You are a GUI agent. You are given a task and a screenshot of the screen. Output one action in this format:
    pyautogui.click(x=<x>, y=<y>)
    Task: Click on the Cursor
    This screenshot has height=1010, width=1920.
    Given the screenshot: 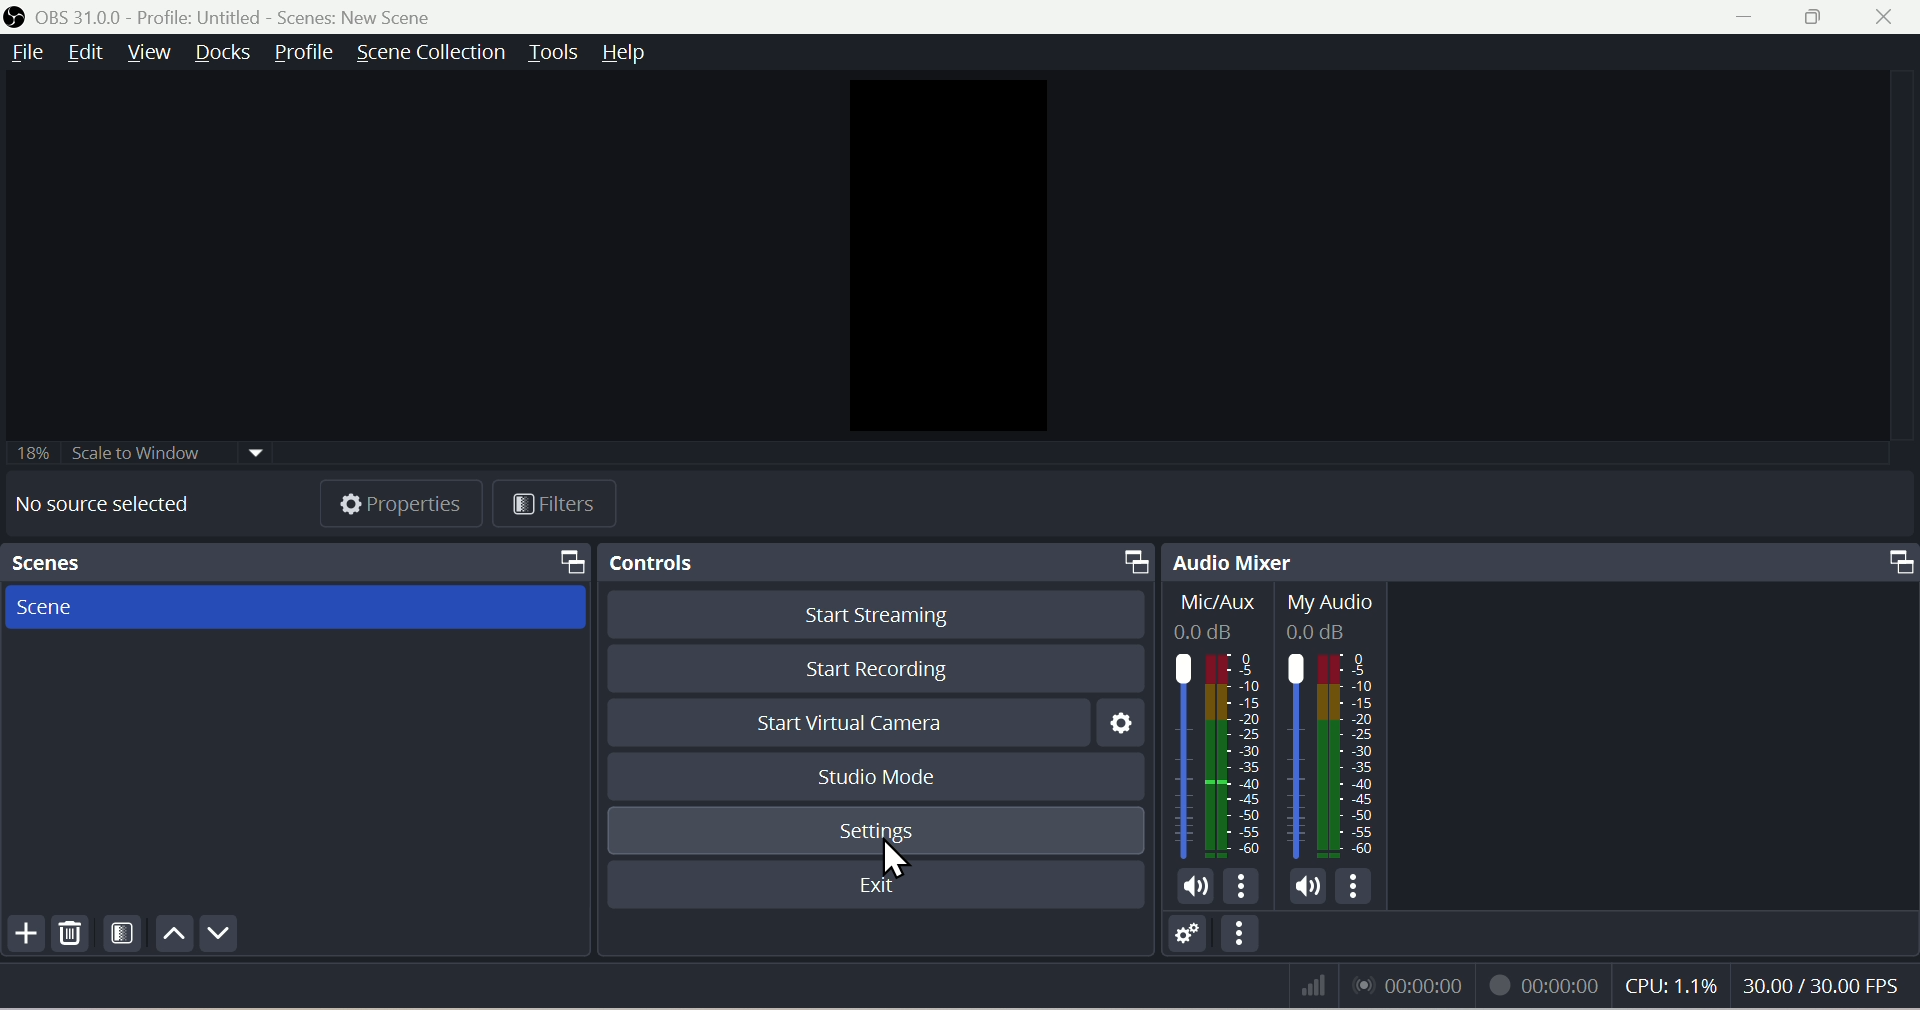 What is the action you would take?
    pyautogui.click(x=893, y=854)
    